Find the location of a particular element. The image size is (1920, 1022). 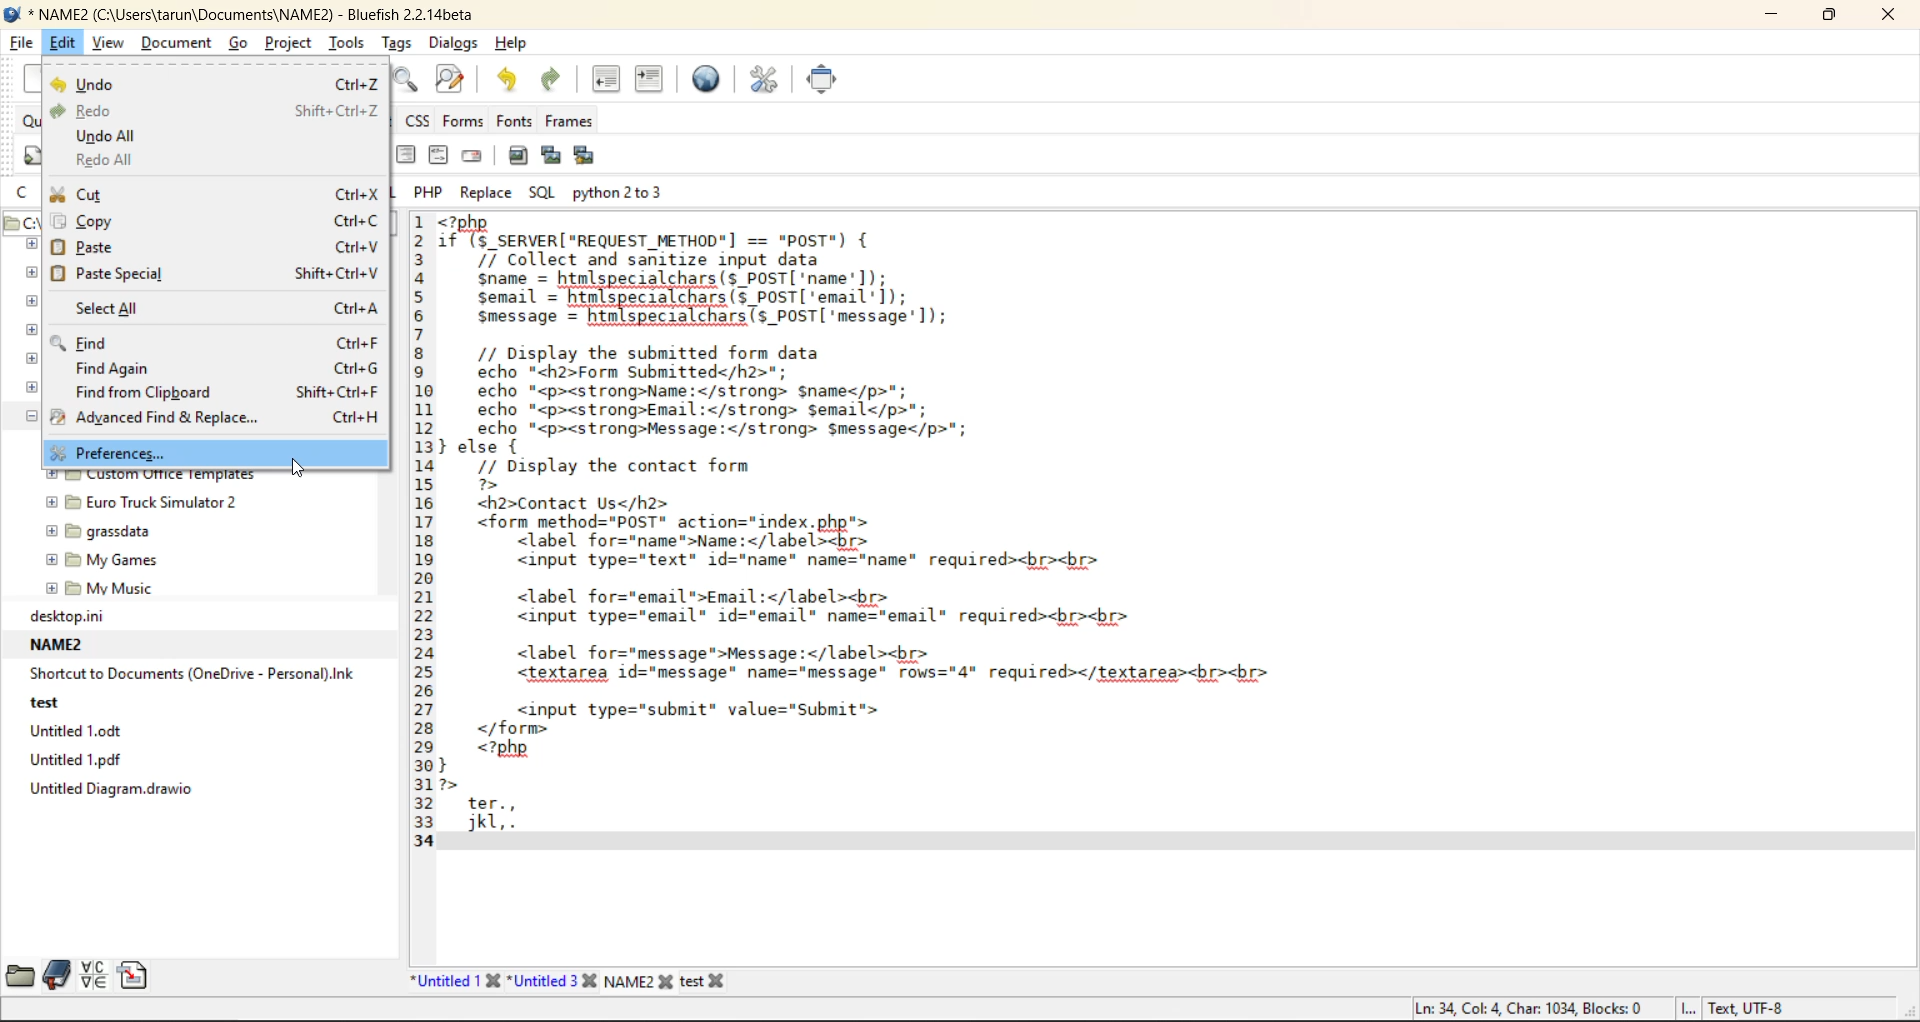

document is located at coordinates (175, 44).